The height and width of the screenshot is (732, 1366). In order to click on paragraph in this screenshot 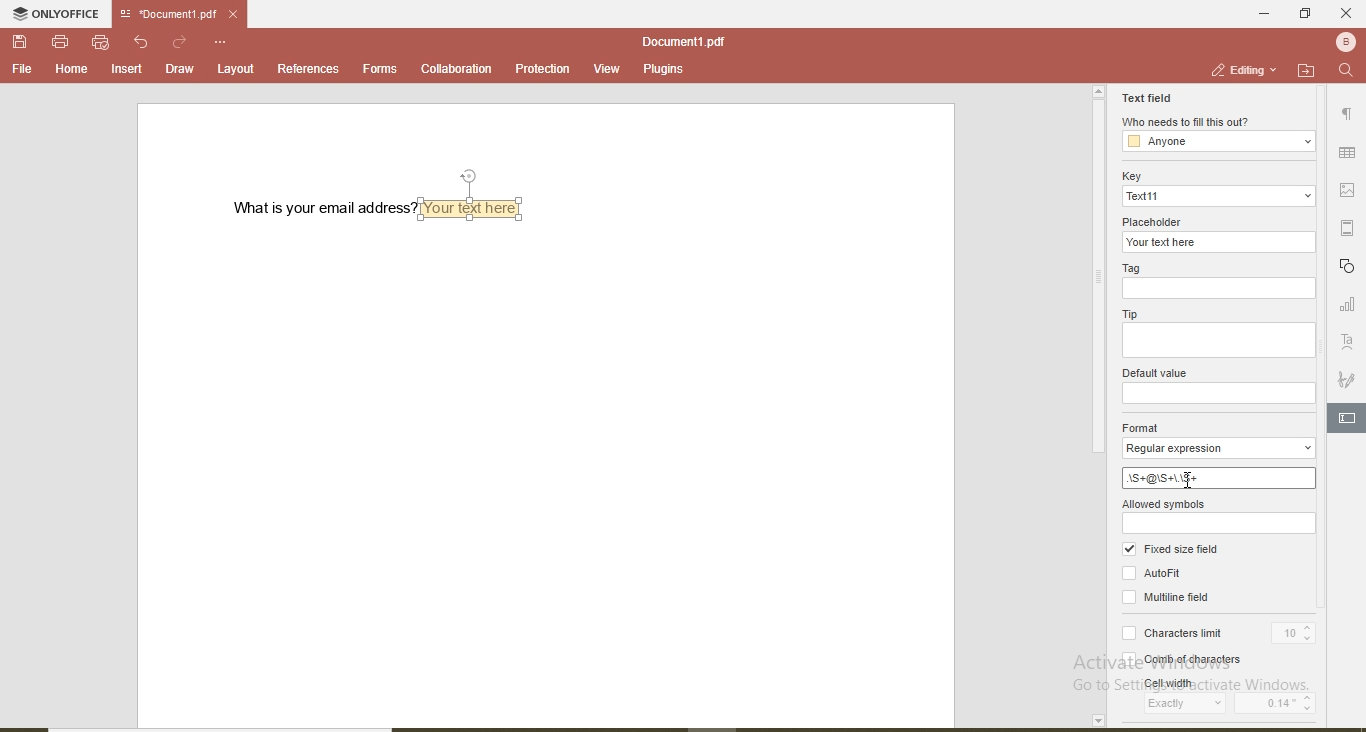, I will do `click(1346, 117)`.